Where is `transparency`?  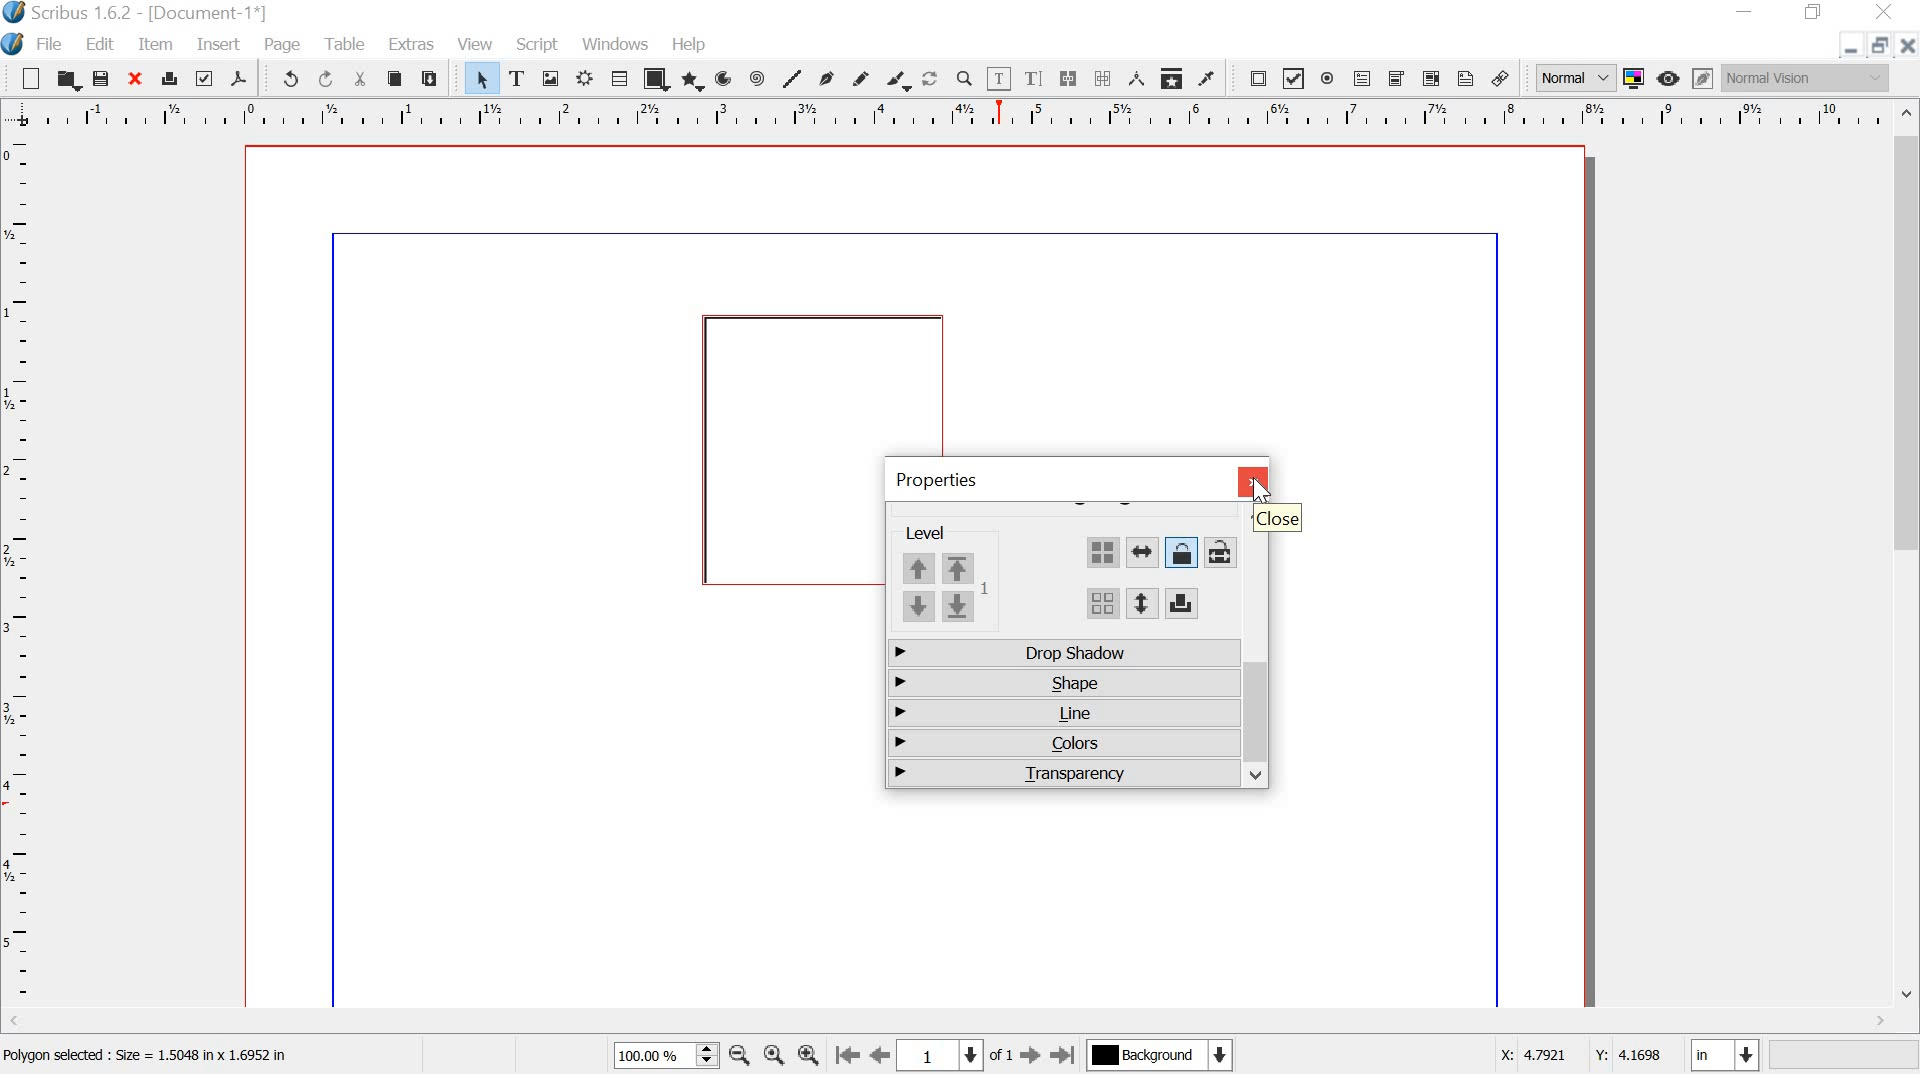
transparency is located at coordinates (1062, 772).